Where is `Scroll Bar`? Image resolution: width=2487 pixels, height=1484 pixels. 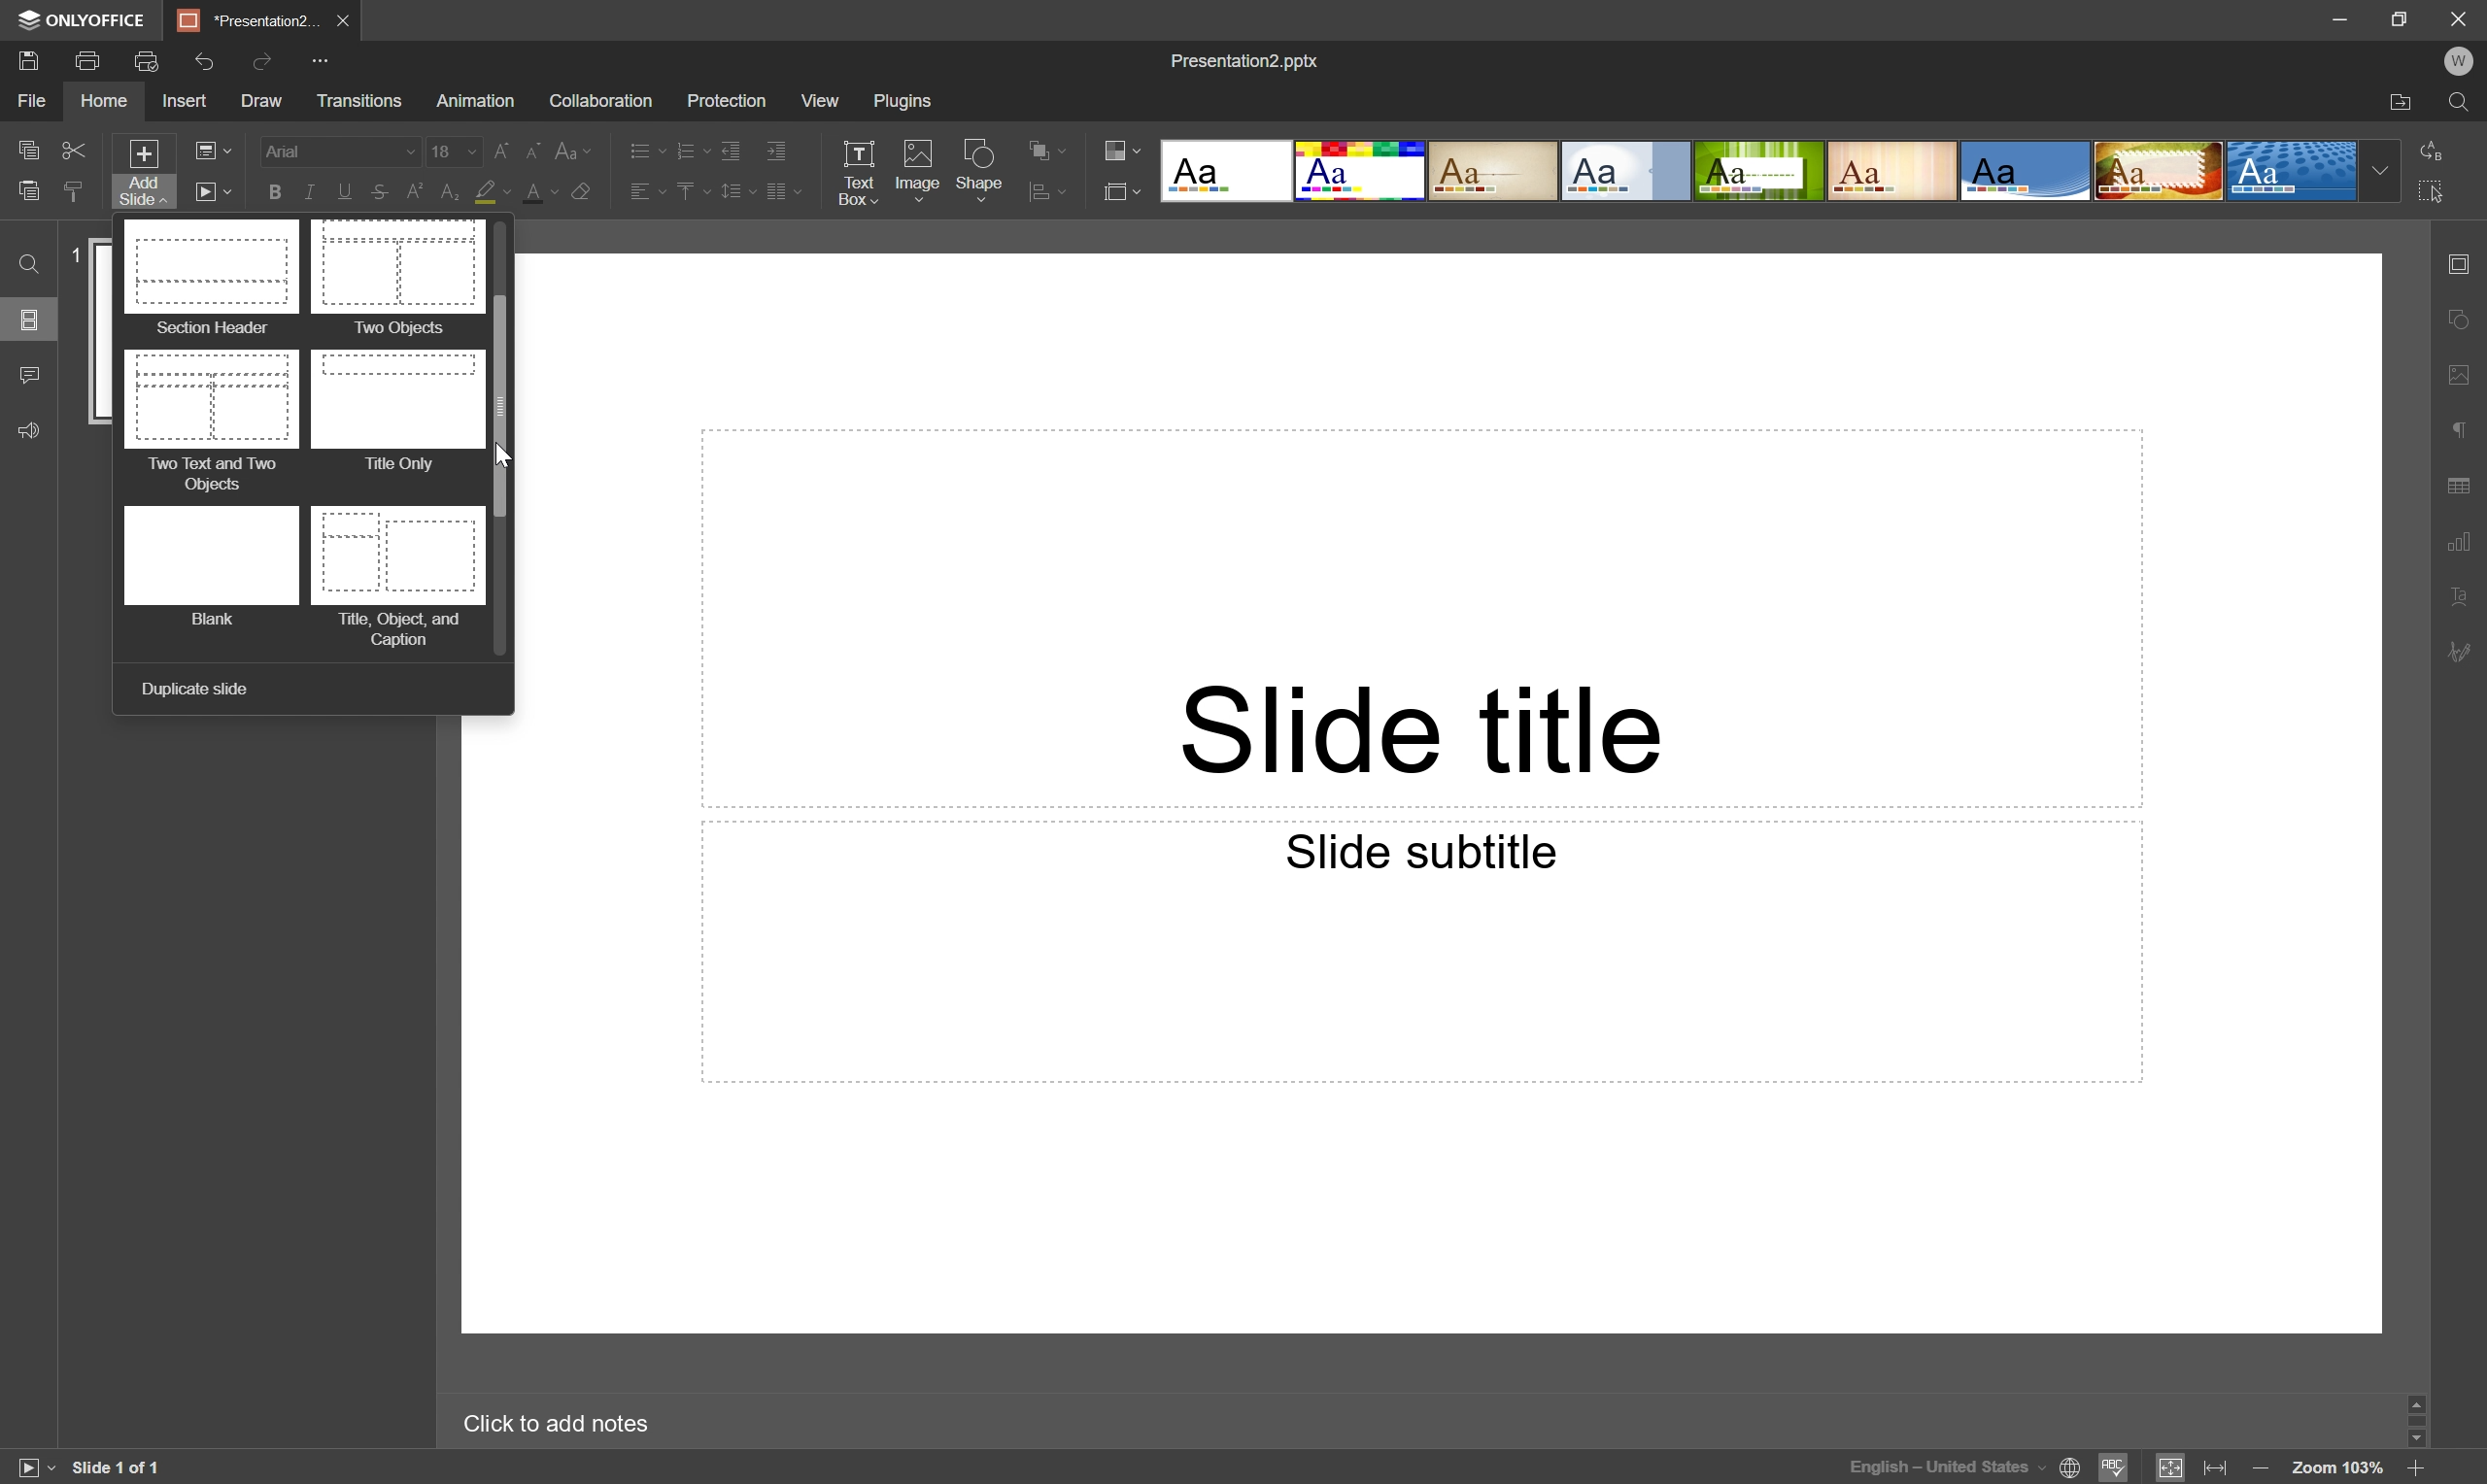
Scroll Bar is located at coordinates (2420, 1414).